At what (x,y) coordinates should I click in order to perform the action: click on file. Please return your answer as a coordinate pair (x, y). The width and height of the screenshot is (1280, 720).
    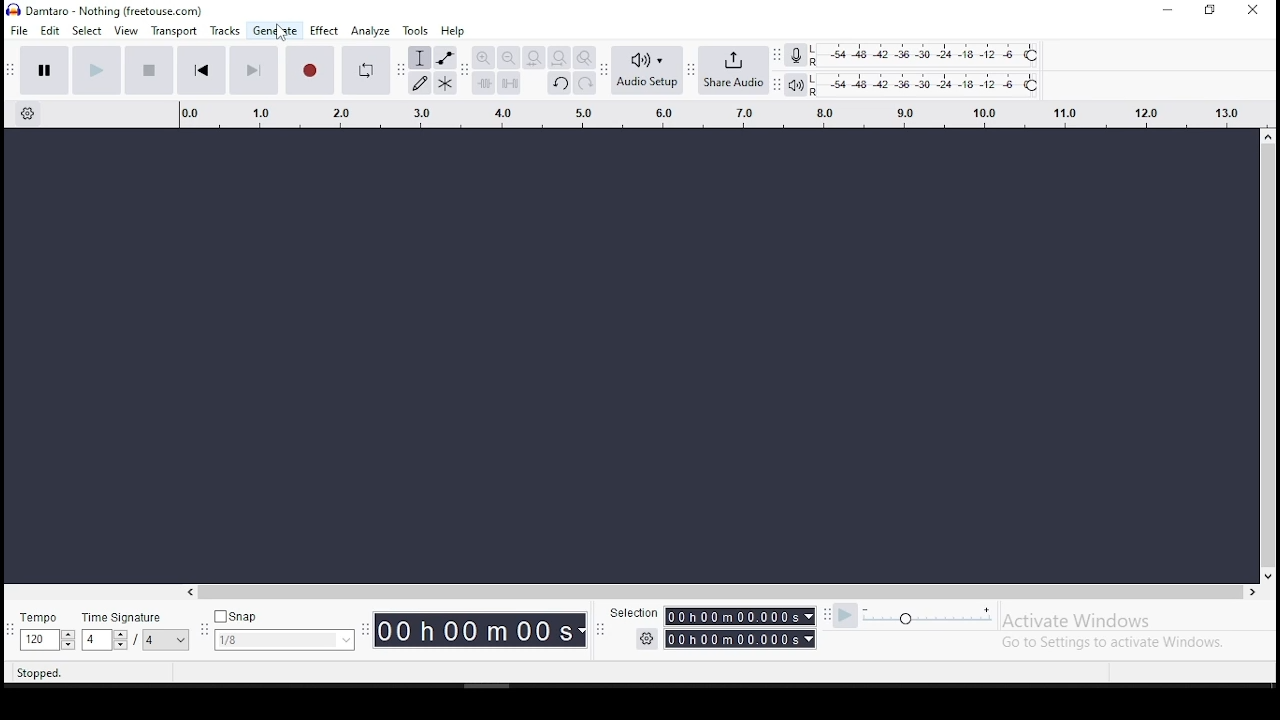
    Looking at the image, I should click on (20, 30).